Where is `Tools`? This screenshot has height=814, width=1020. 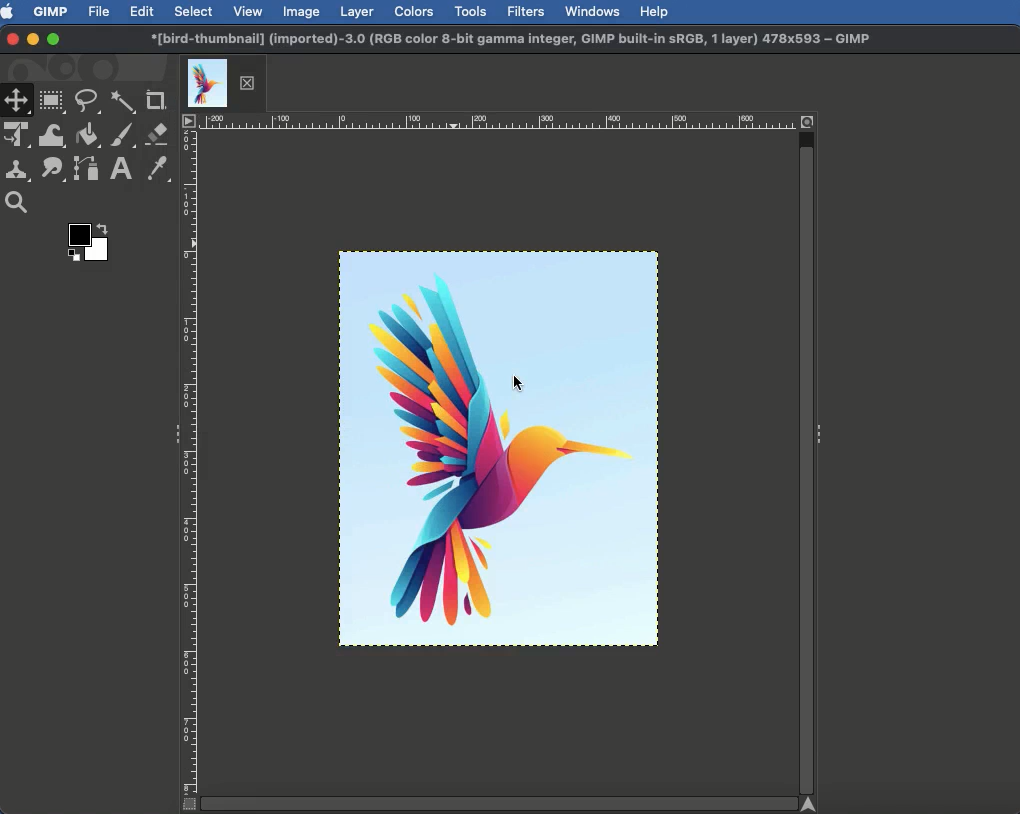 Tools is located at coordinates (469, 12).